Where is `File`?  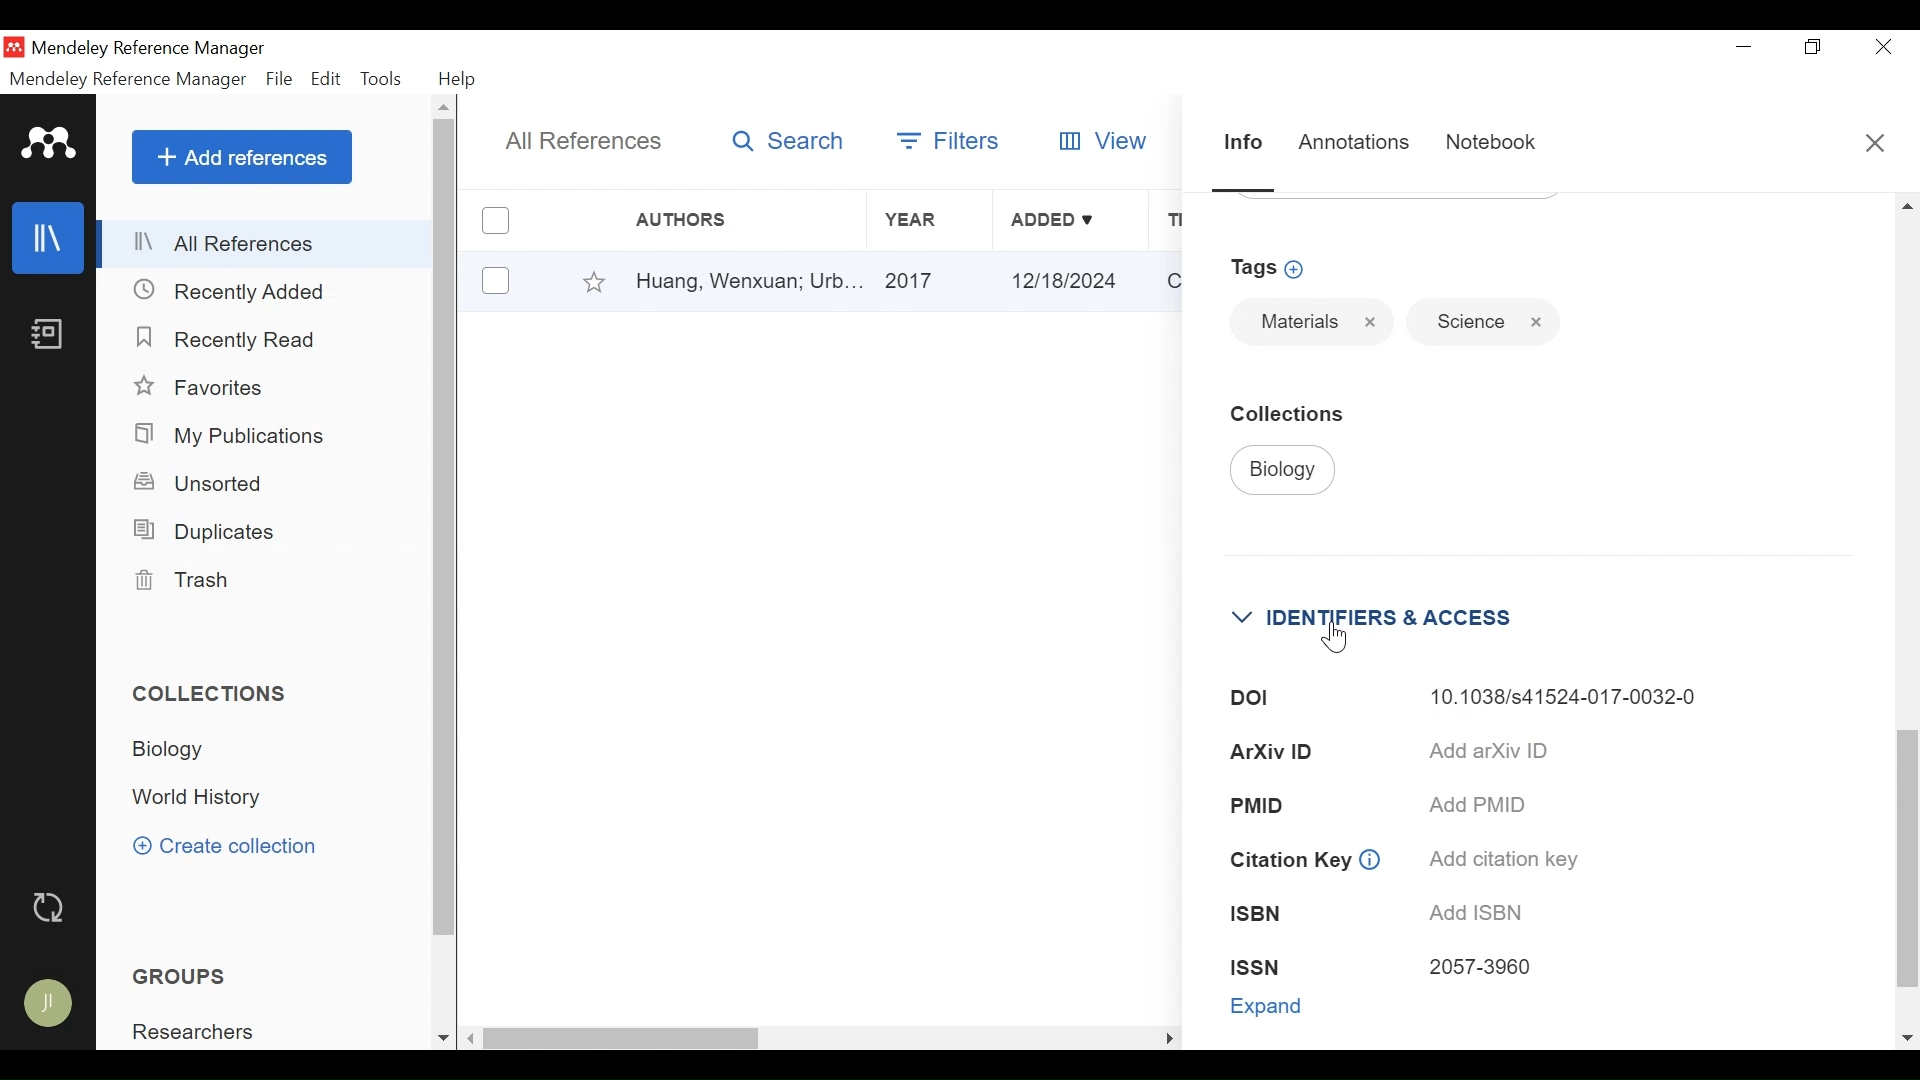
File is located at coordinates (280, 79).